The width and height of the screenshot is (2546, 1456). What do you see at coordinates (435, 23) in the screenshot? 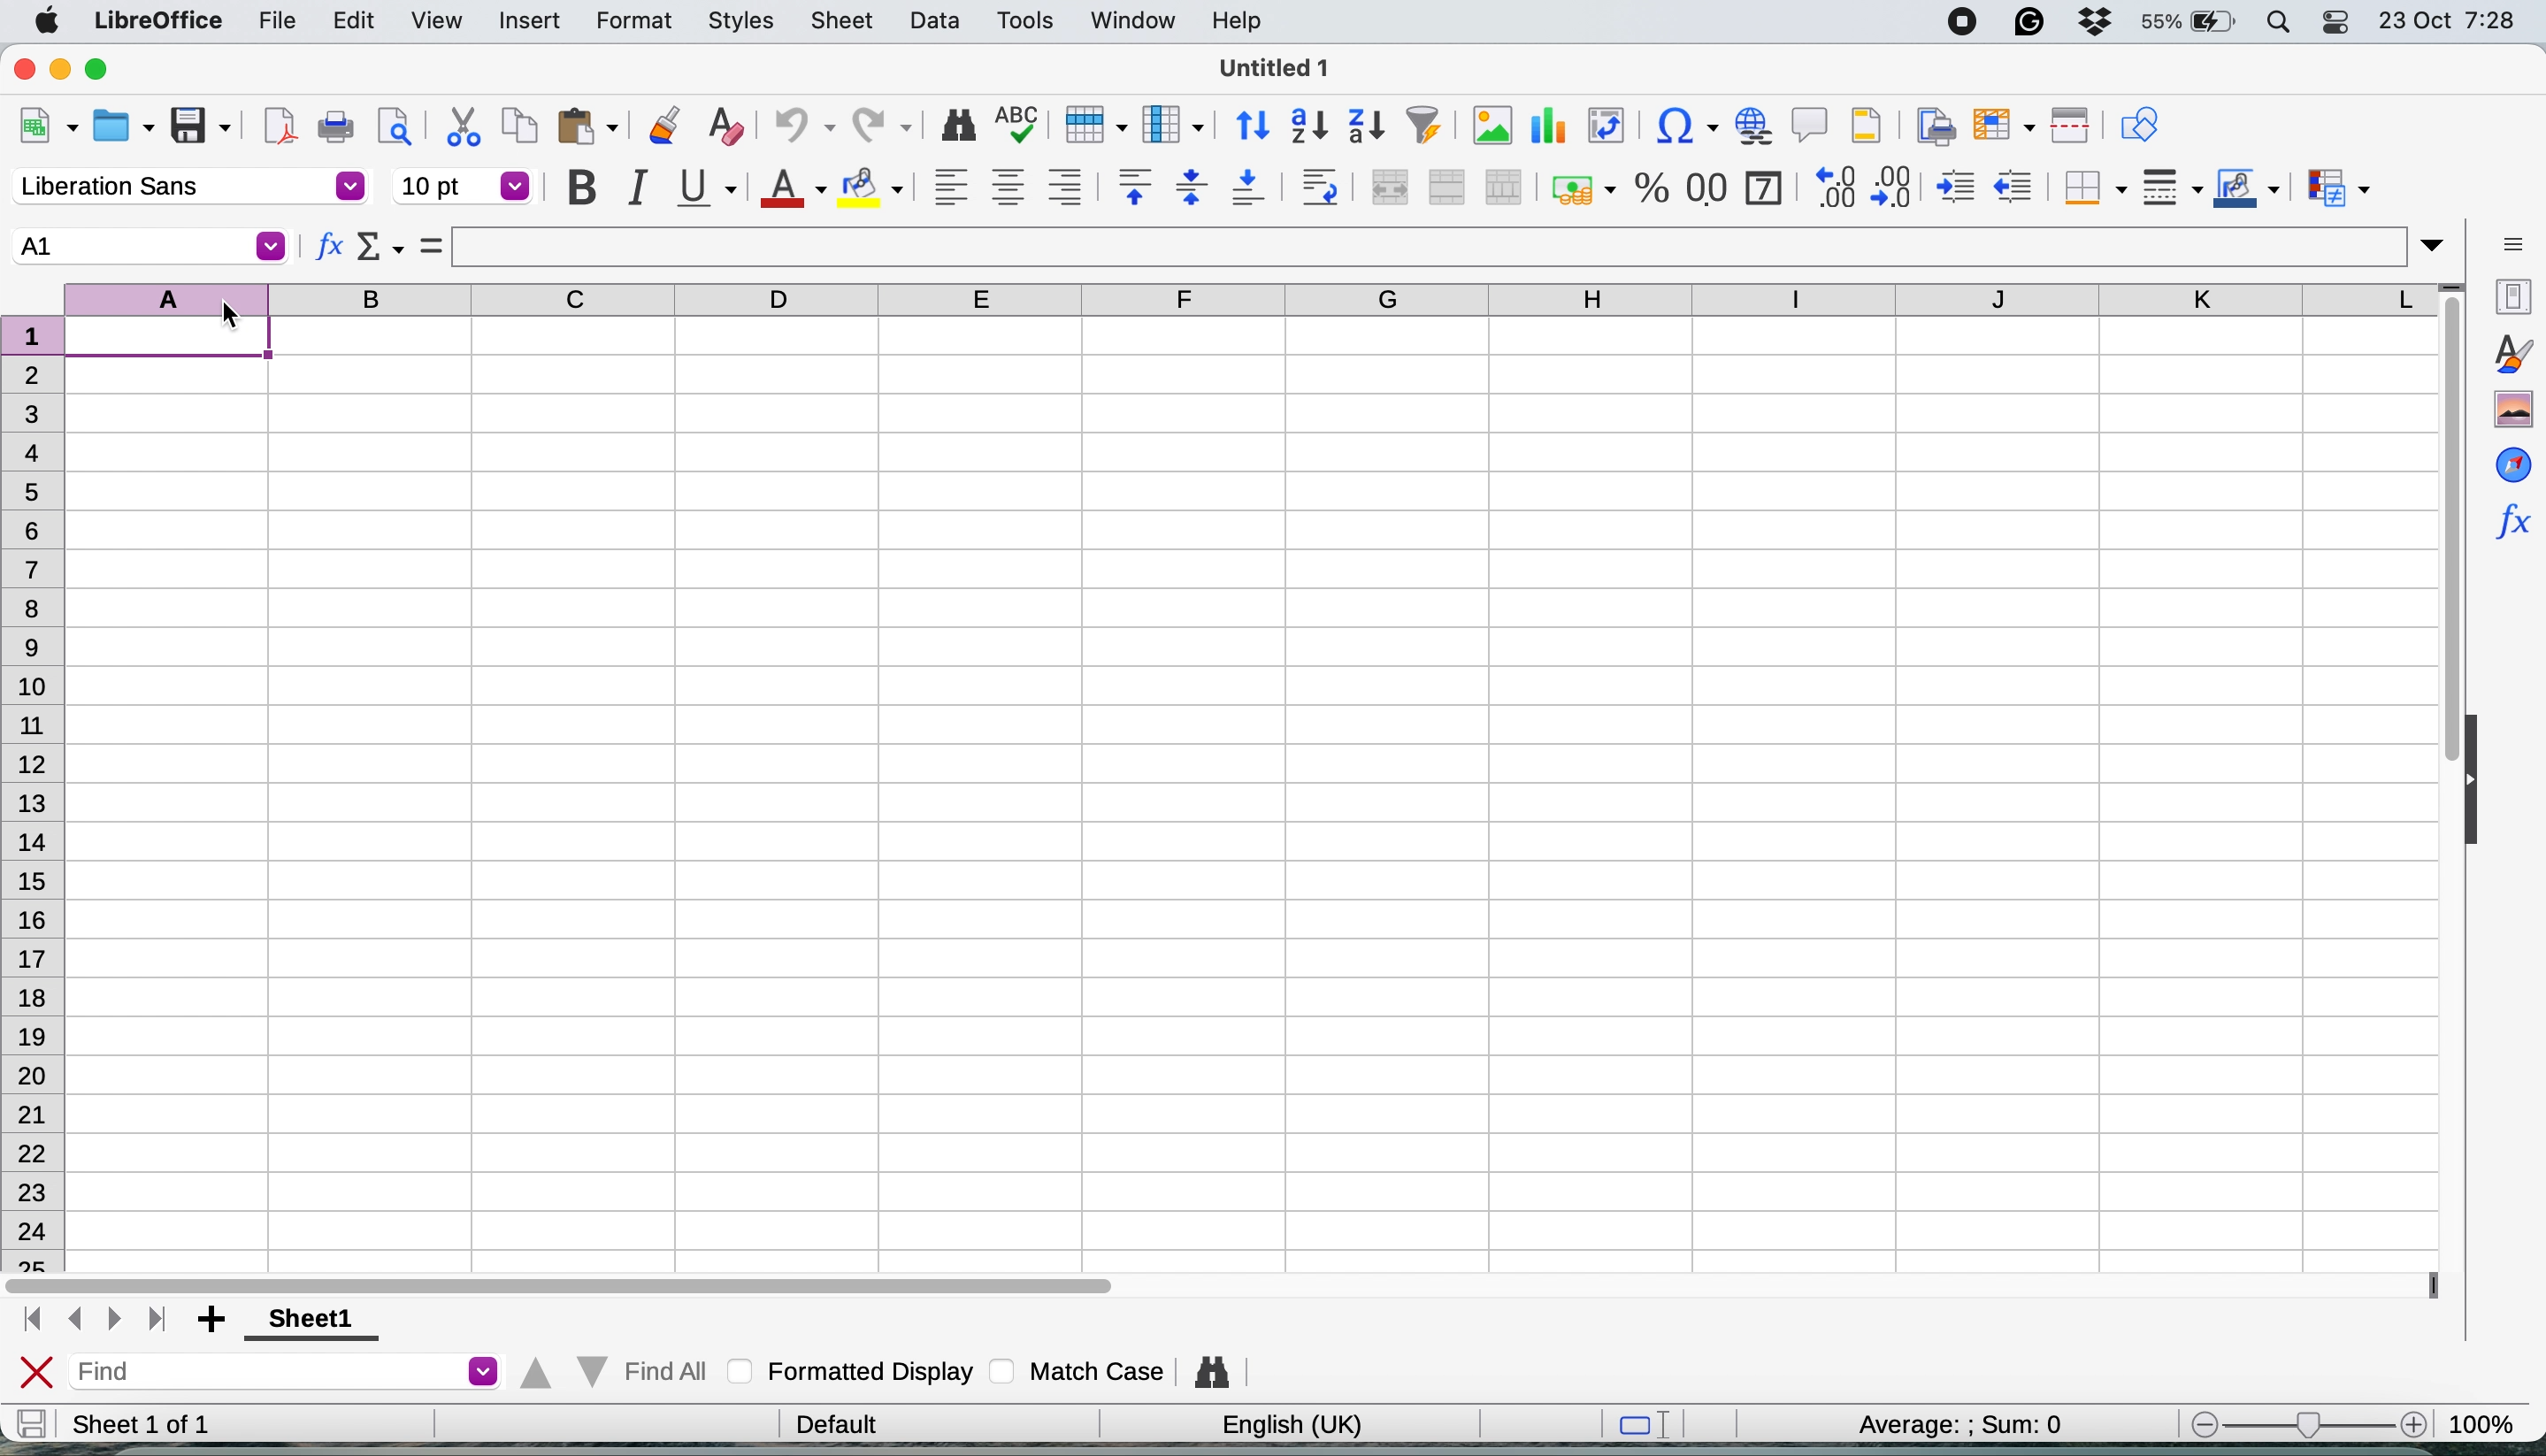
I see `view` at bounding box center [435, 23].